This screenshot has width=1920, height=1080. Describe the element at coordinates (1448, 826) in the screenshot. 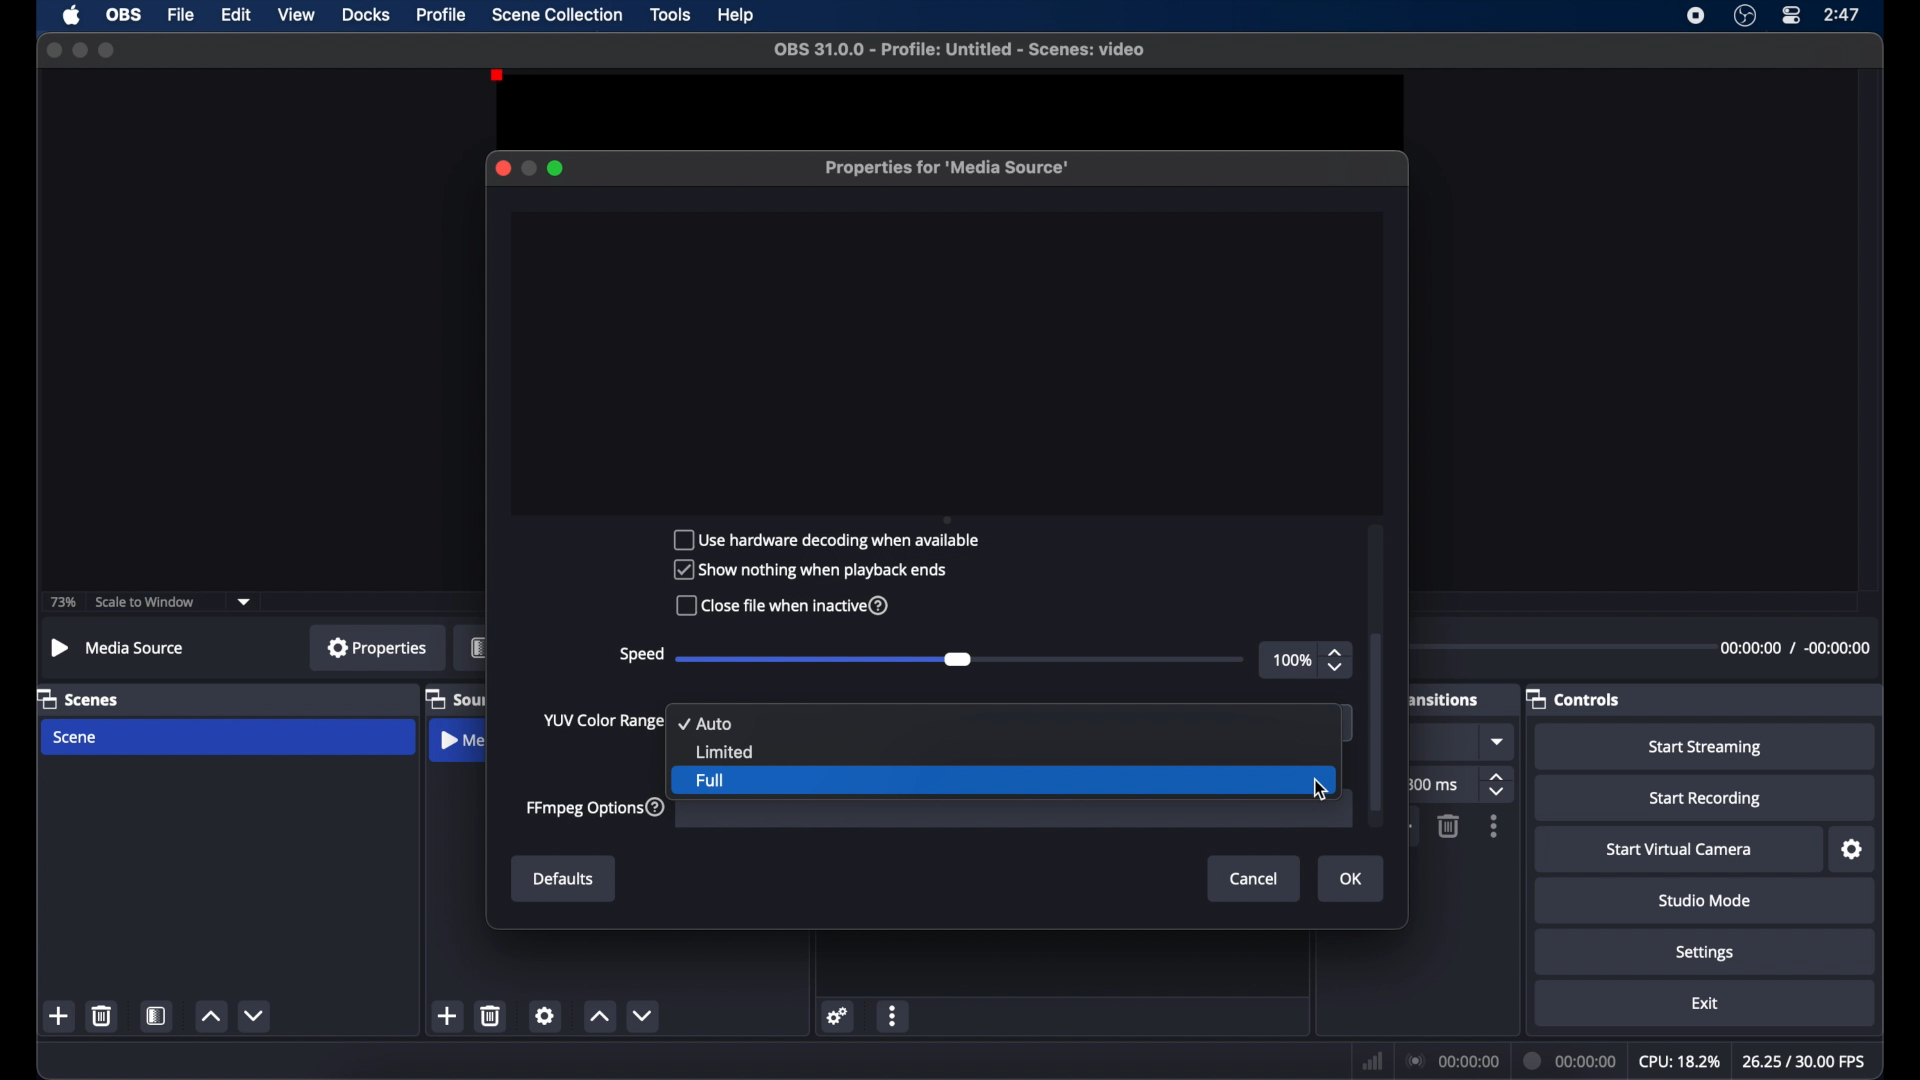

I see `delete` at that location.